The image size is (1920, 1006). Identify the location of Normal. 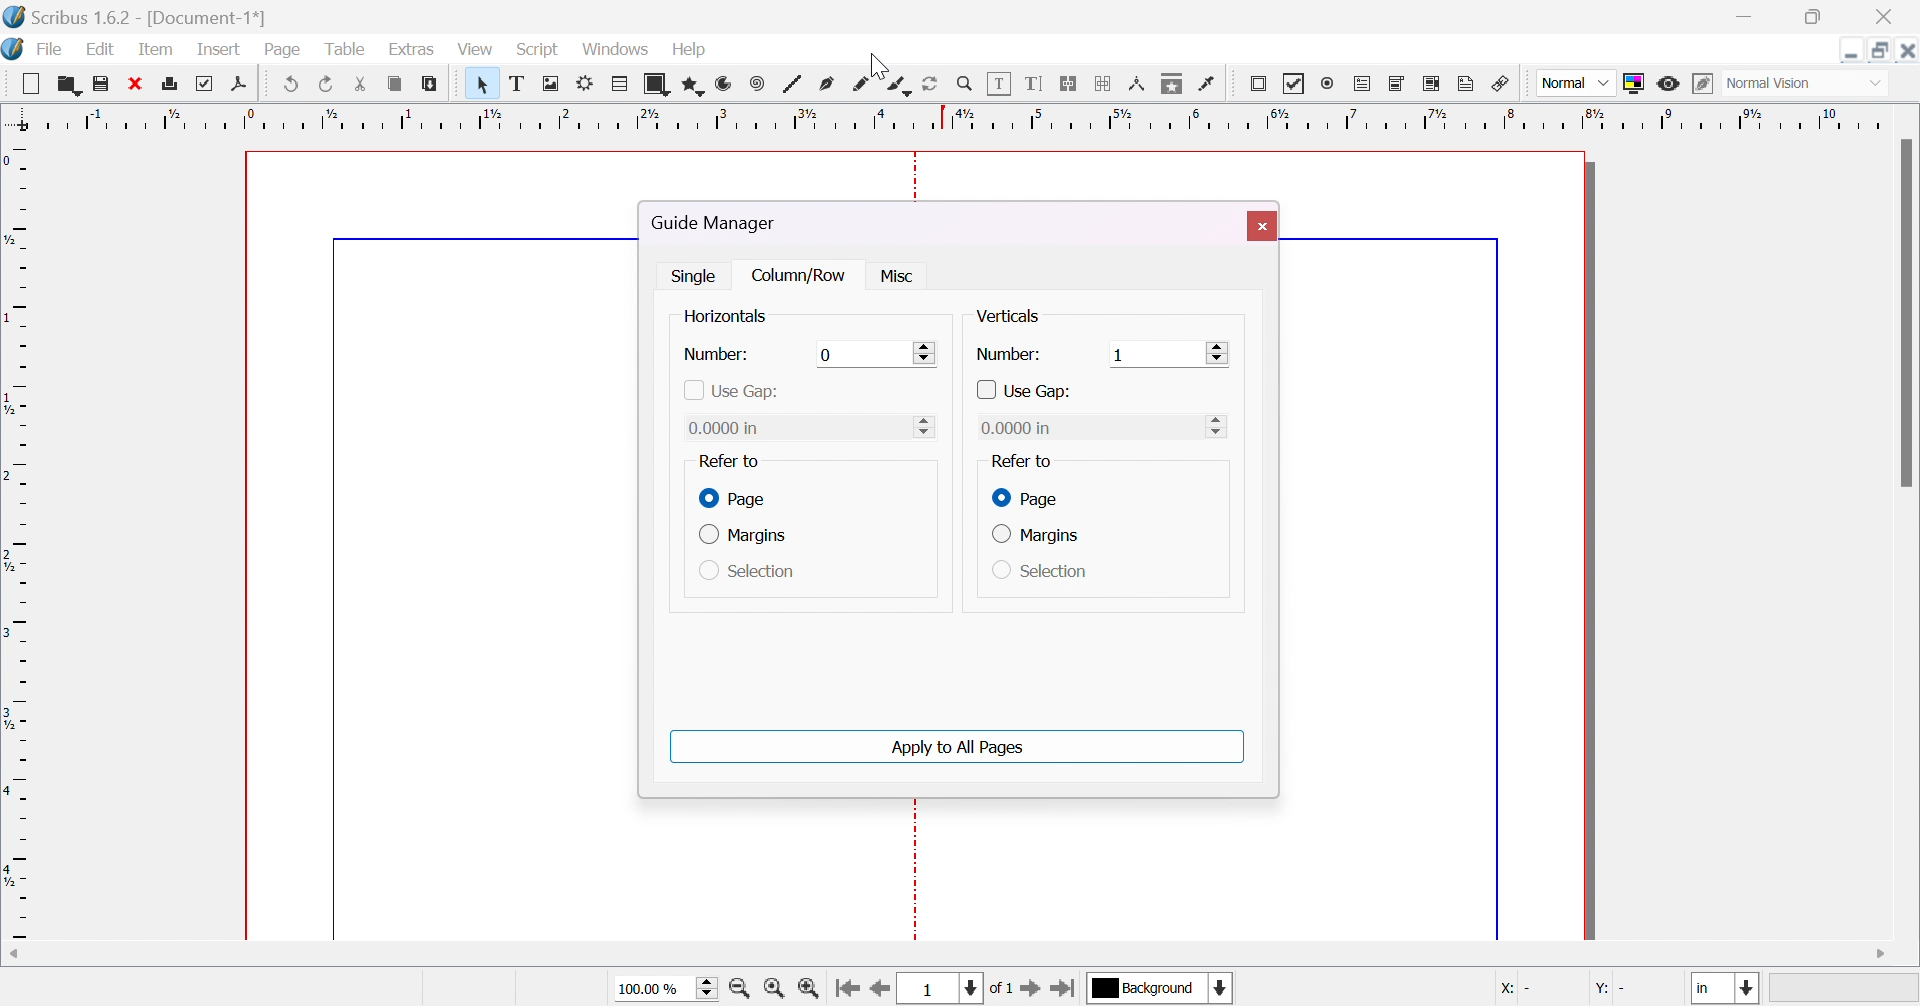
(1575, 83).